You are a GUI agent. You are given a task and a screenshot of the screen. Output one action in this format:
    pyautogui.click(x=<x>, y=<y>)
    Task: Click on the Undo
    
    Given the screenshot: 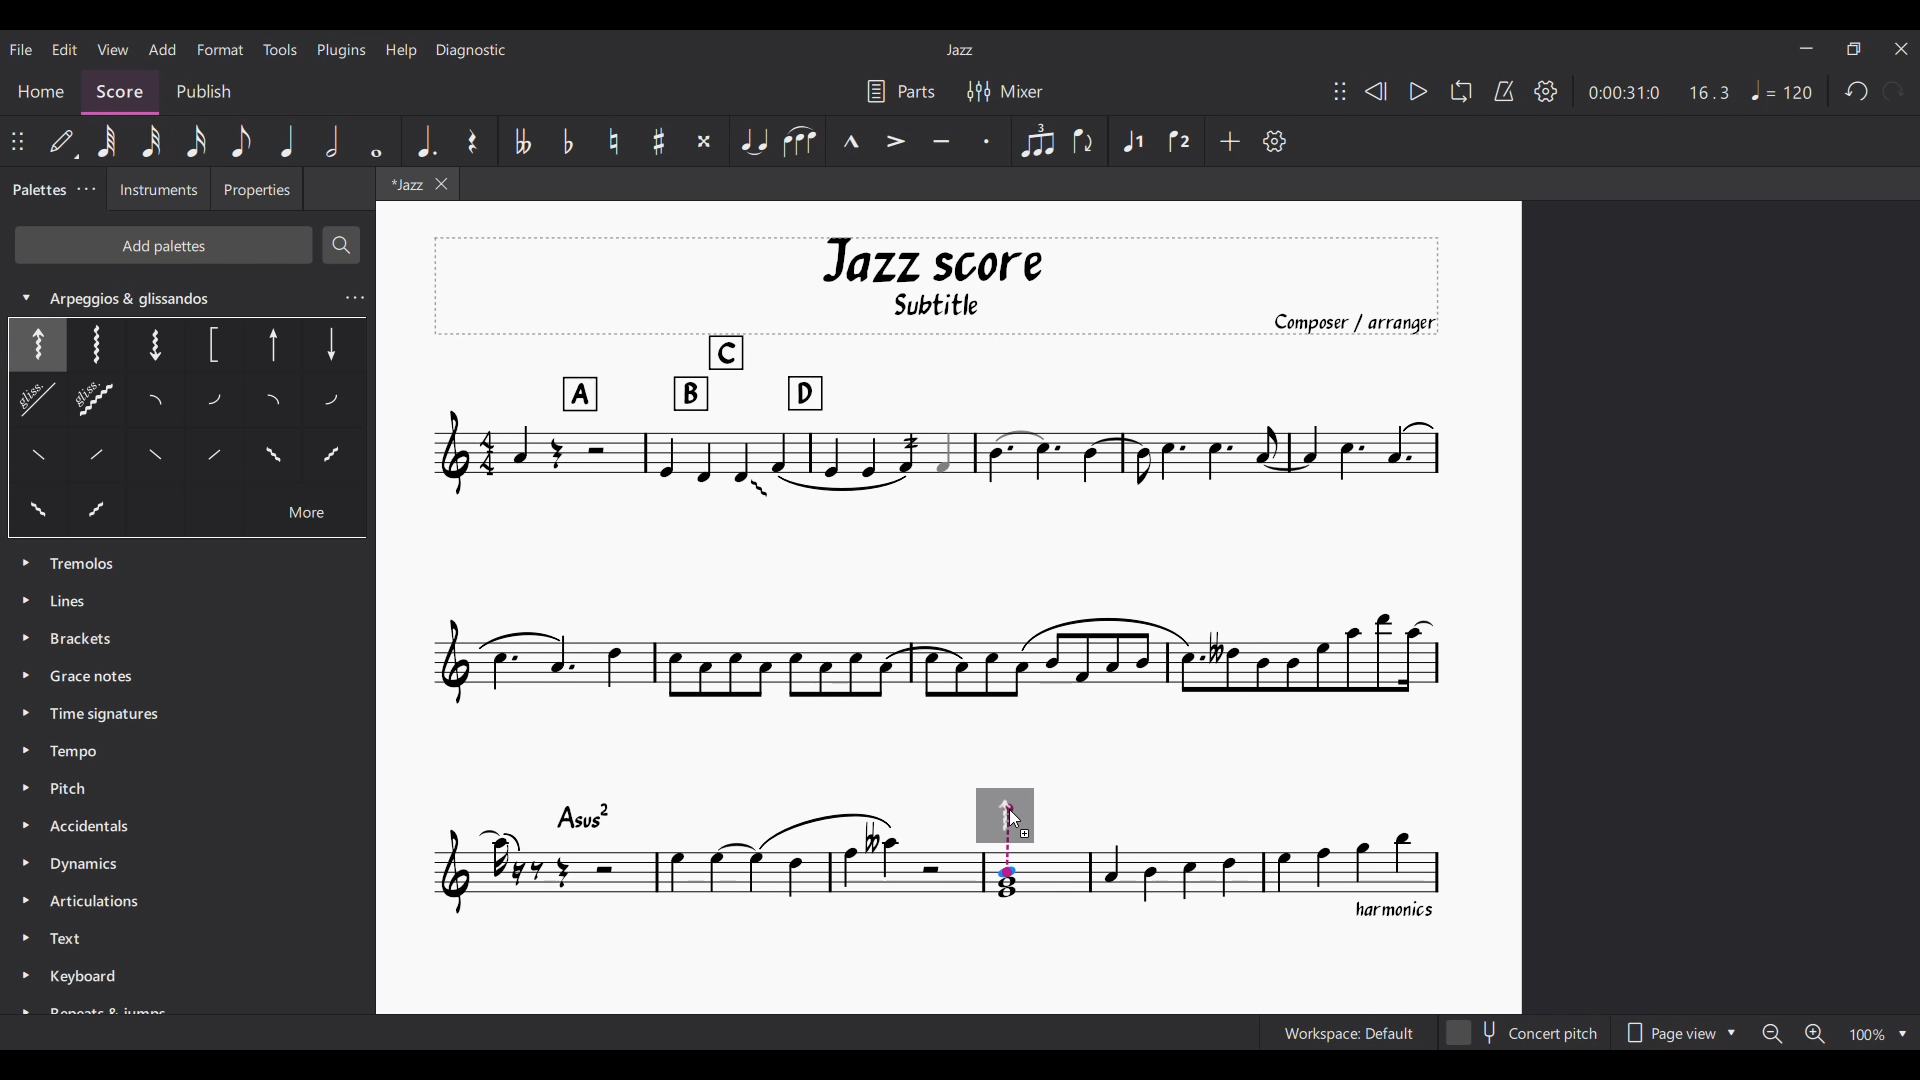 What is the action you would take?
    pyautogui.click(x=1857, y=91)
    